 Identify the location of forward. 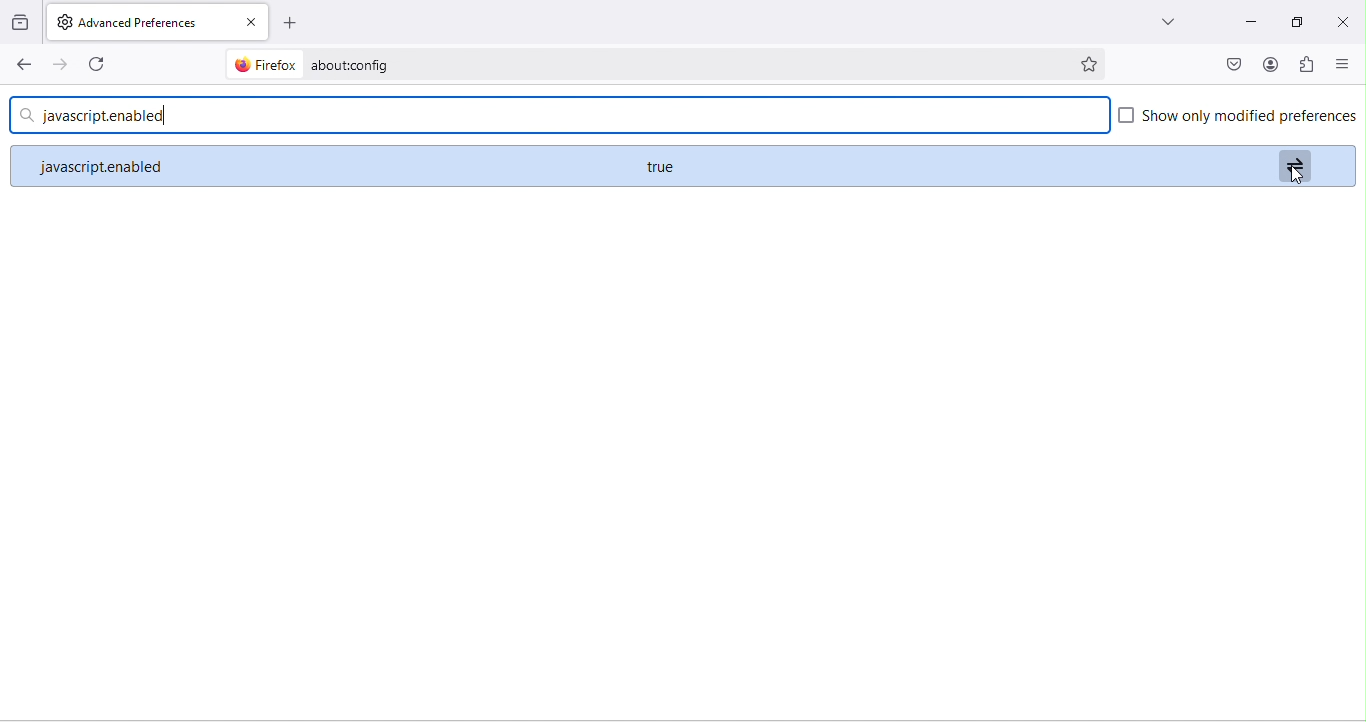
(58, 63).